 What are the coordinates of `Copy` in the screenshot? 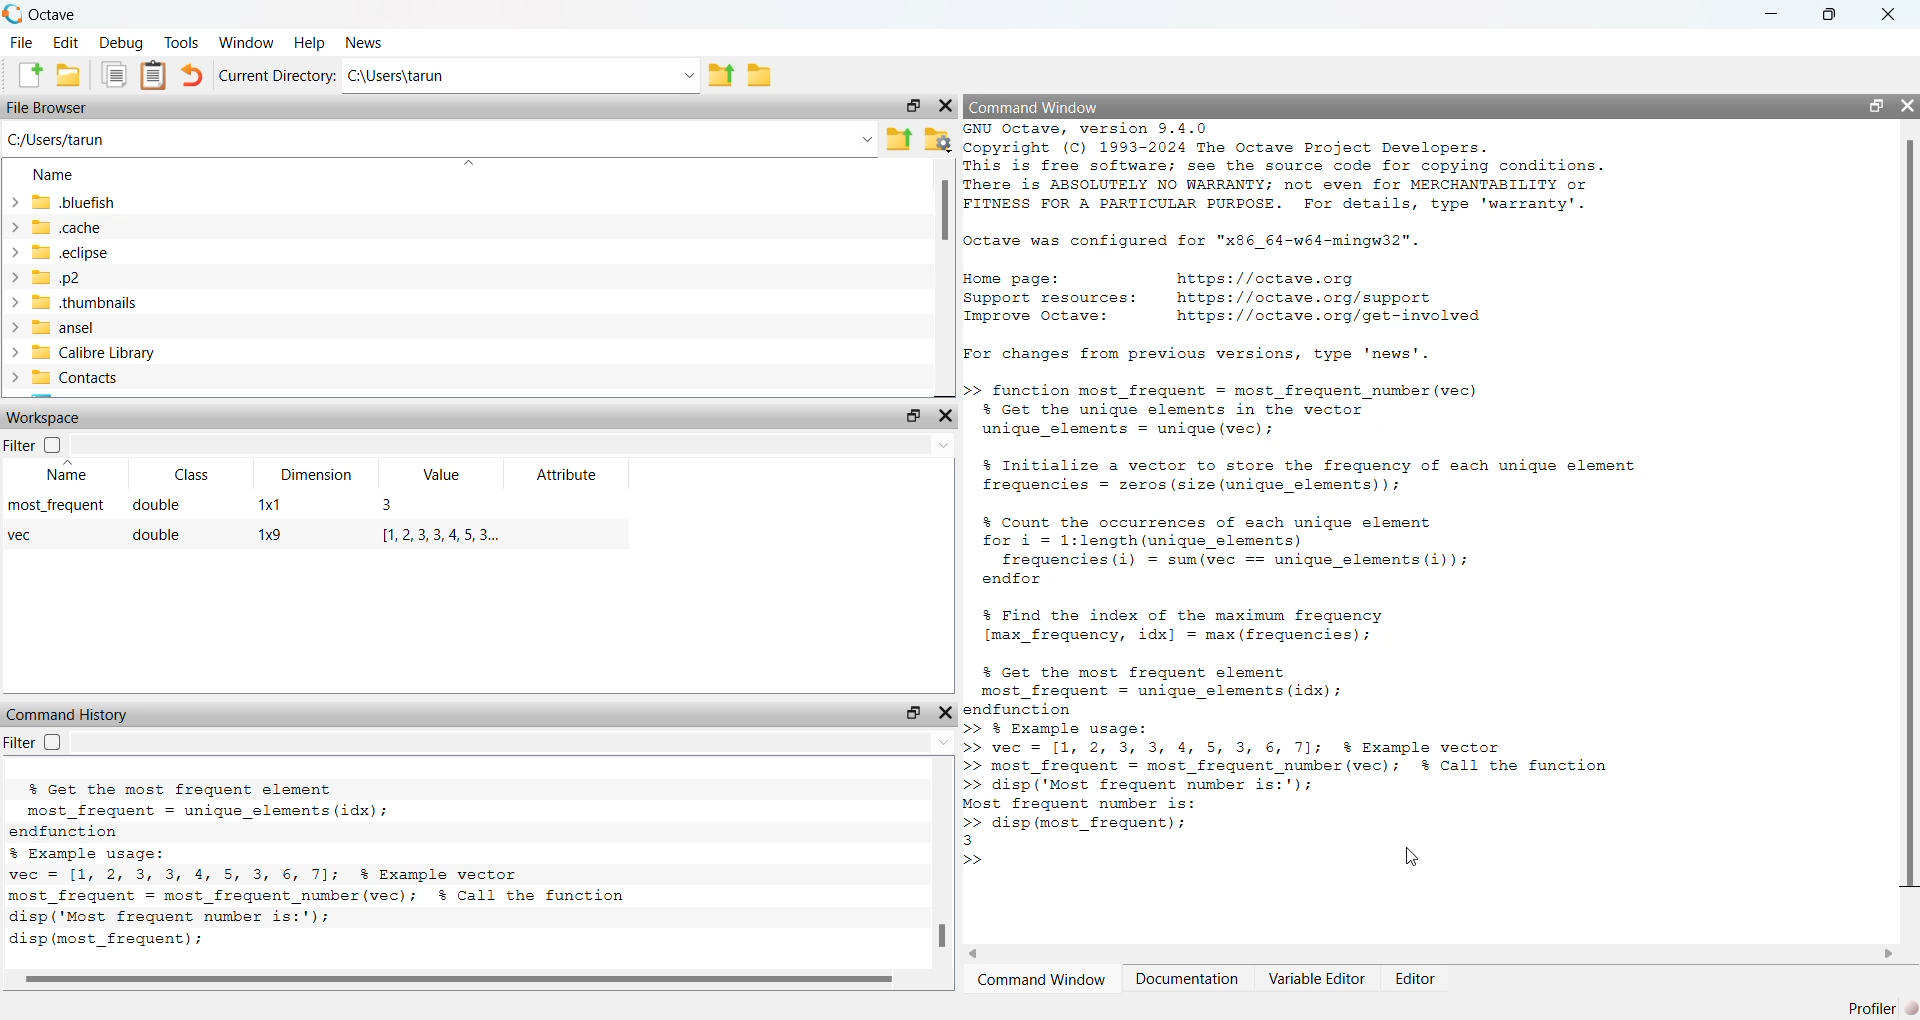 It's located at (113, 75).